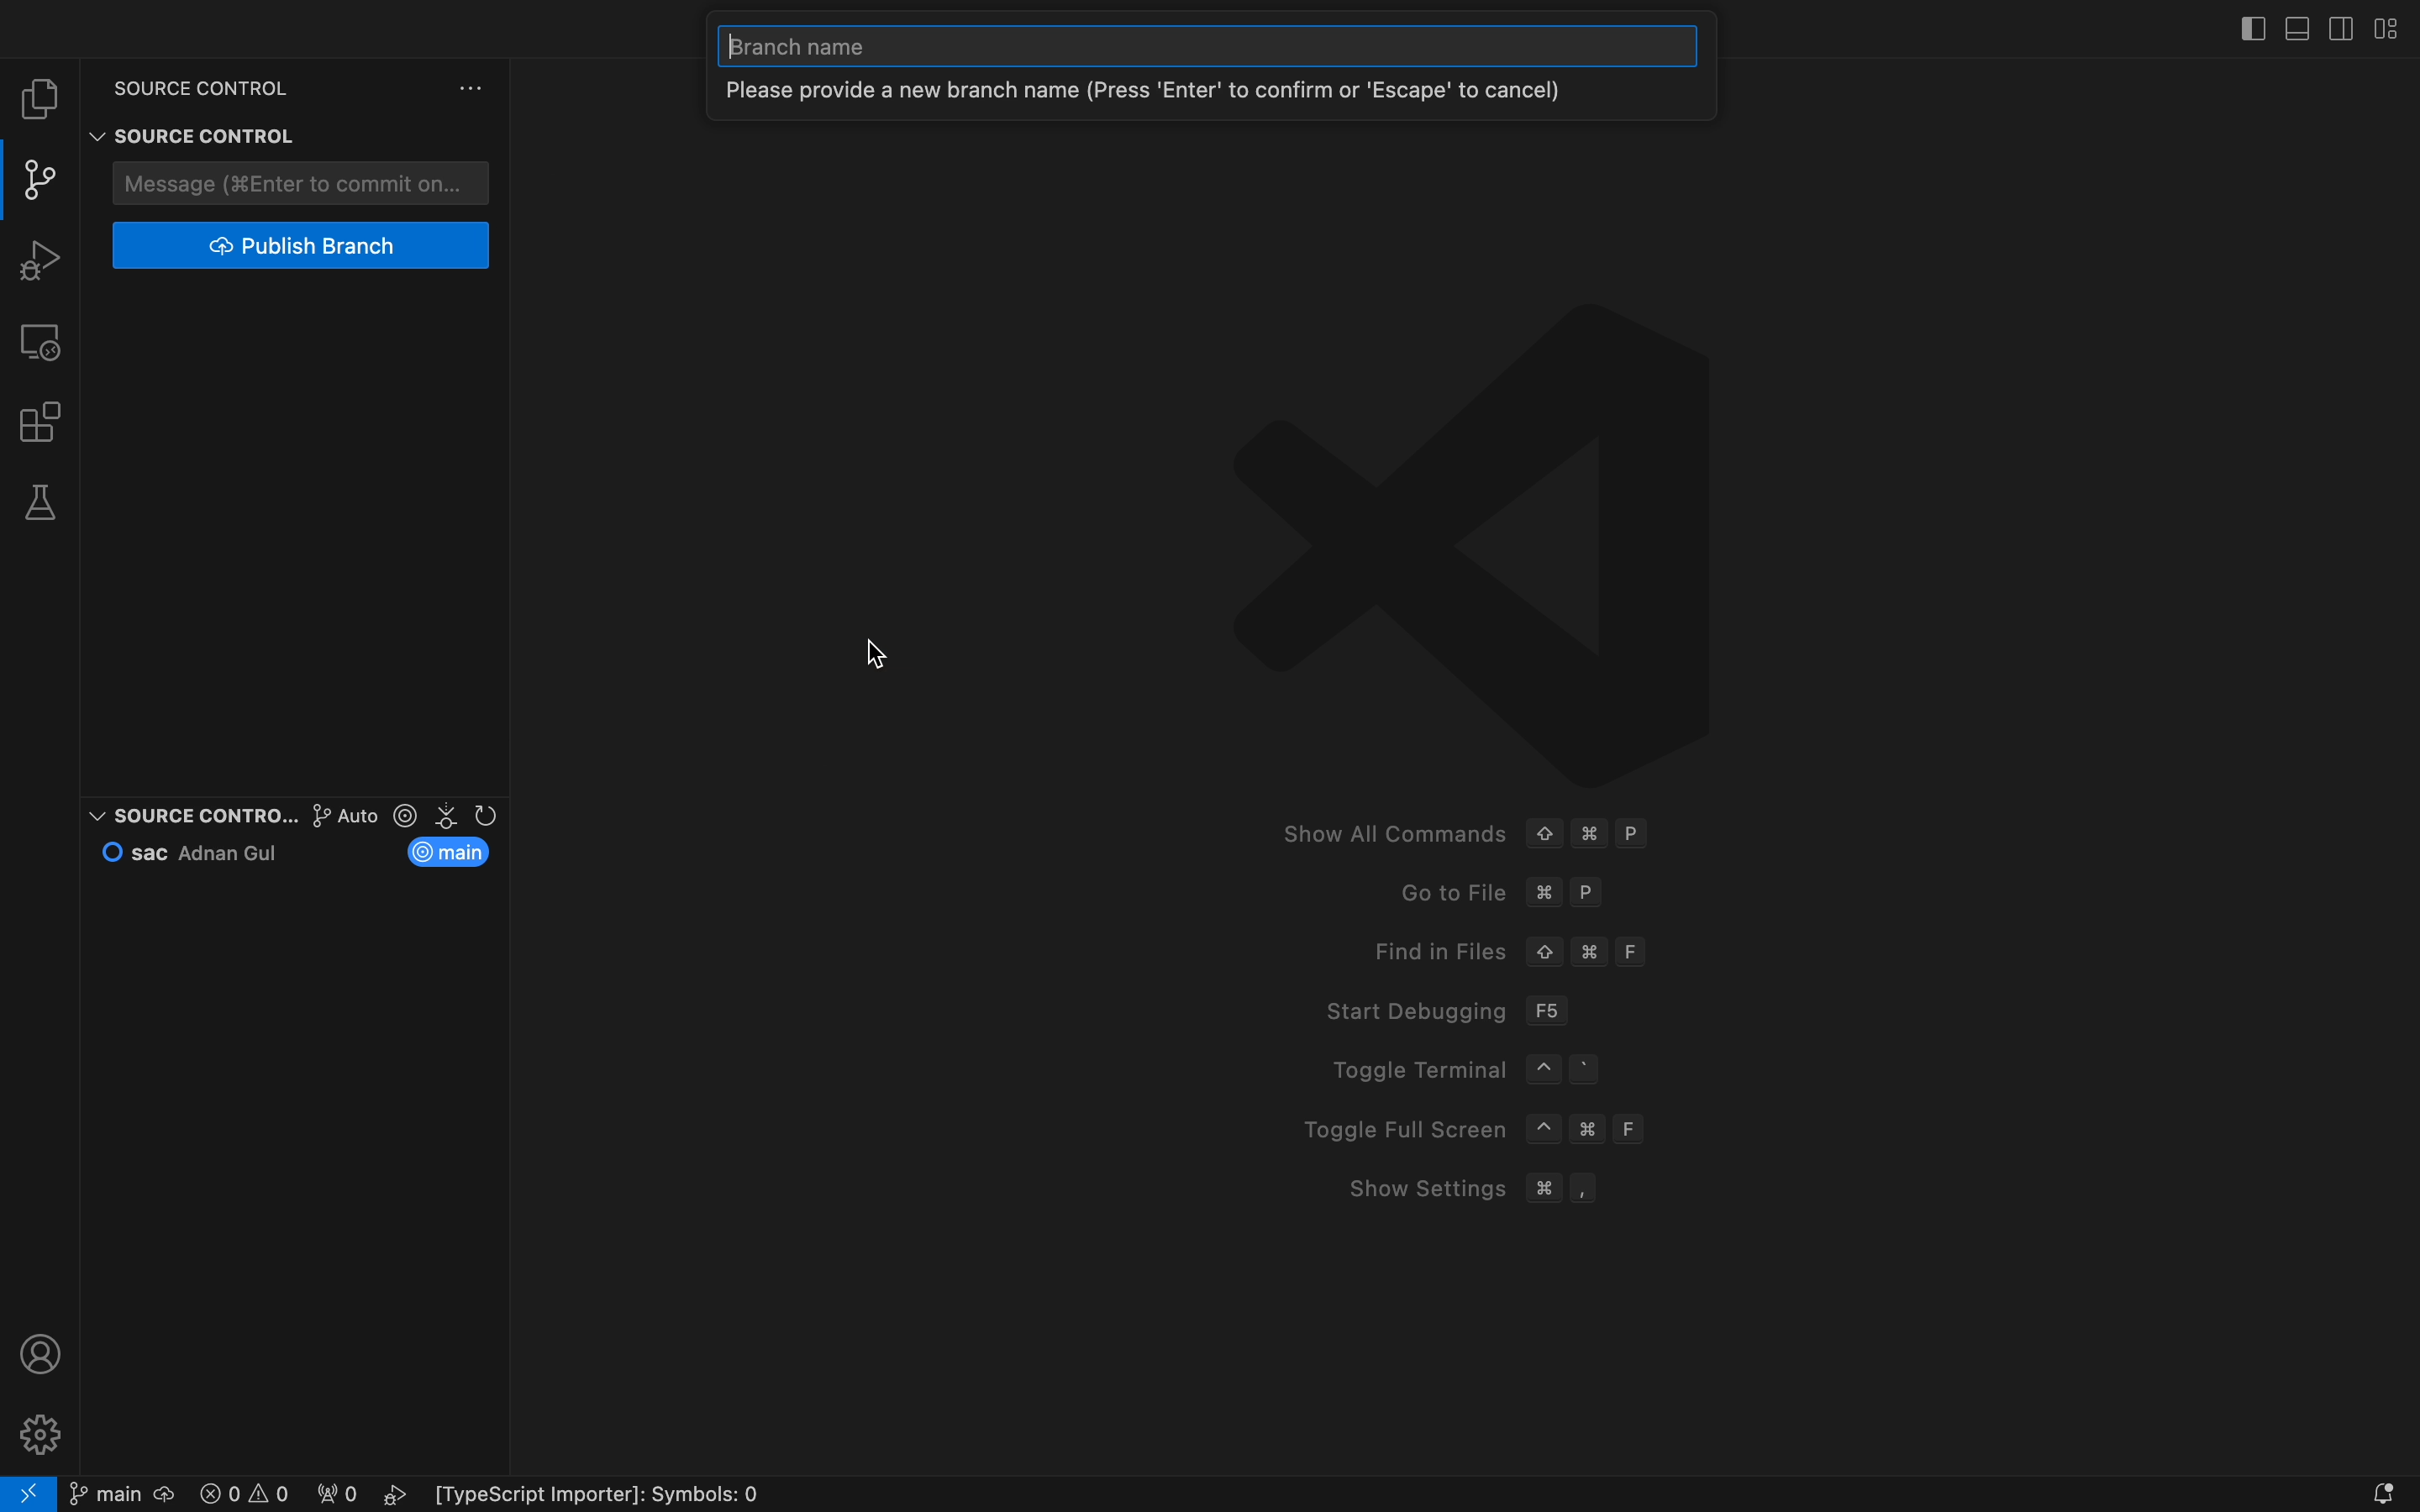  I want to click on error logs, so click(491, 1495).